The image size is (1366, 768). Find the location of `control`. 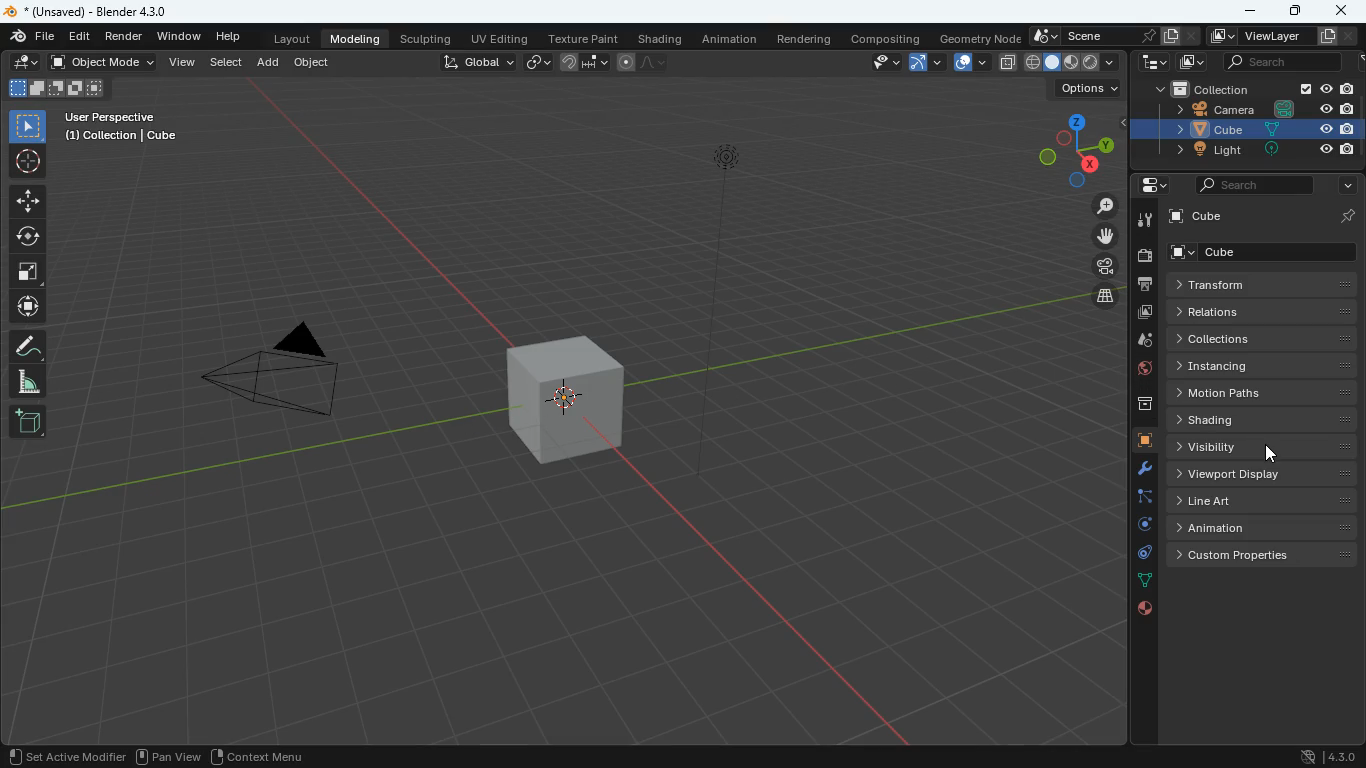

control is located at coordinates (1139, 554).